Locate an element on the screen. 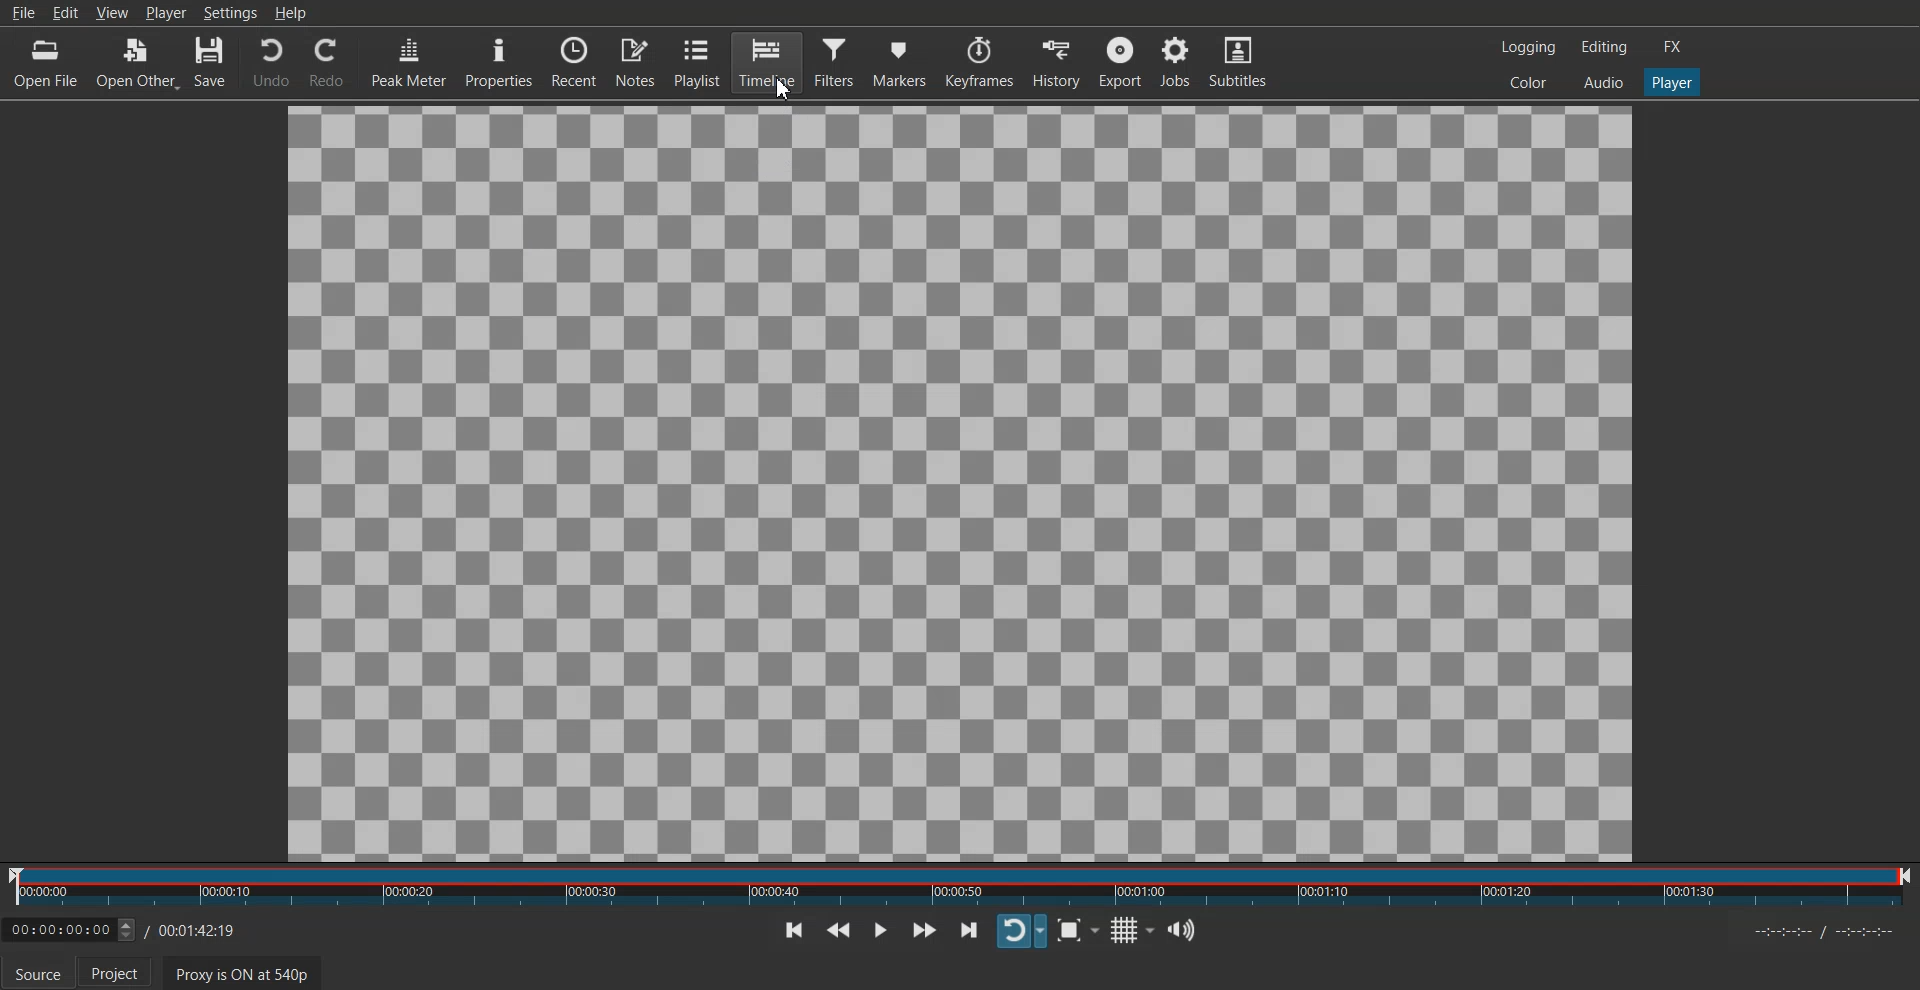 This screenshot has height=990, width=1920. Editing is located at coordinates (1604, 46).